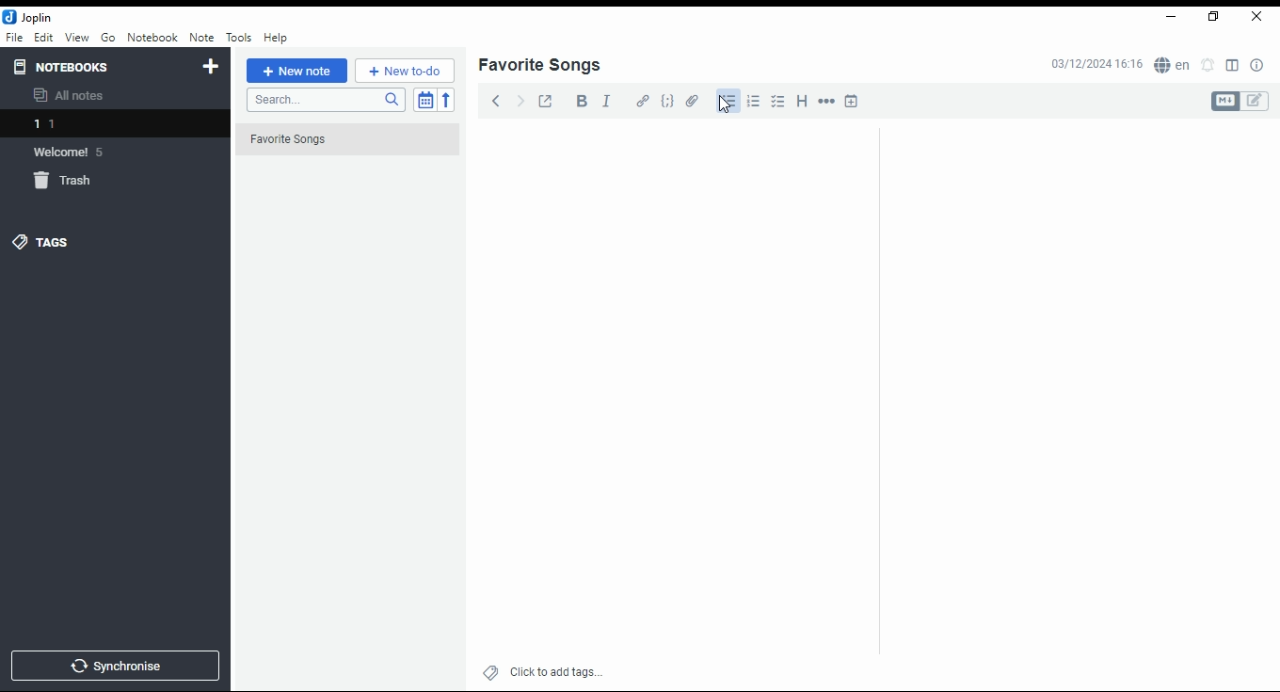 This screenshot has height=692, width=1280. What do you see at coordinates (754, 100) in the screenshot?
I see `number list` at bounding box center [754, 100].